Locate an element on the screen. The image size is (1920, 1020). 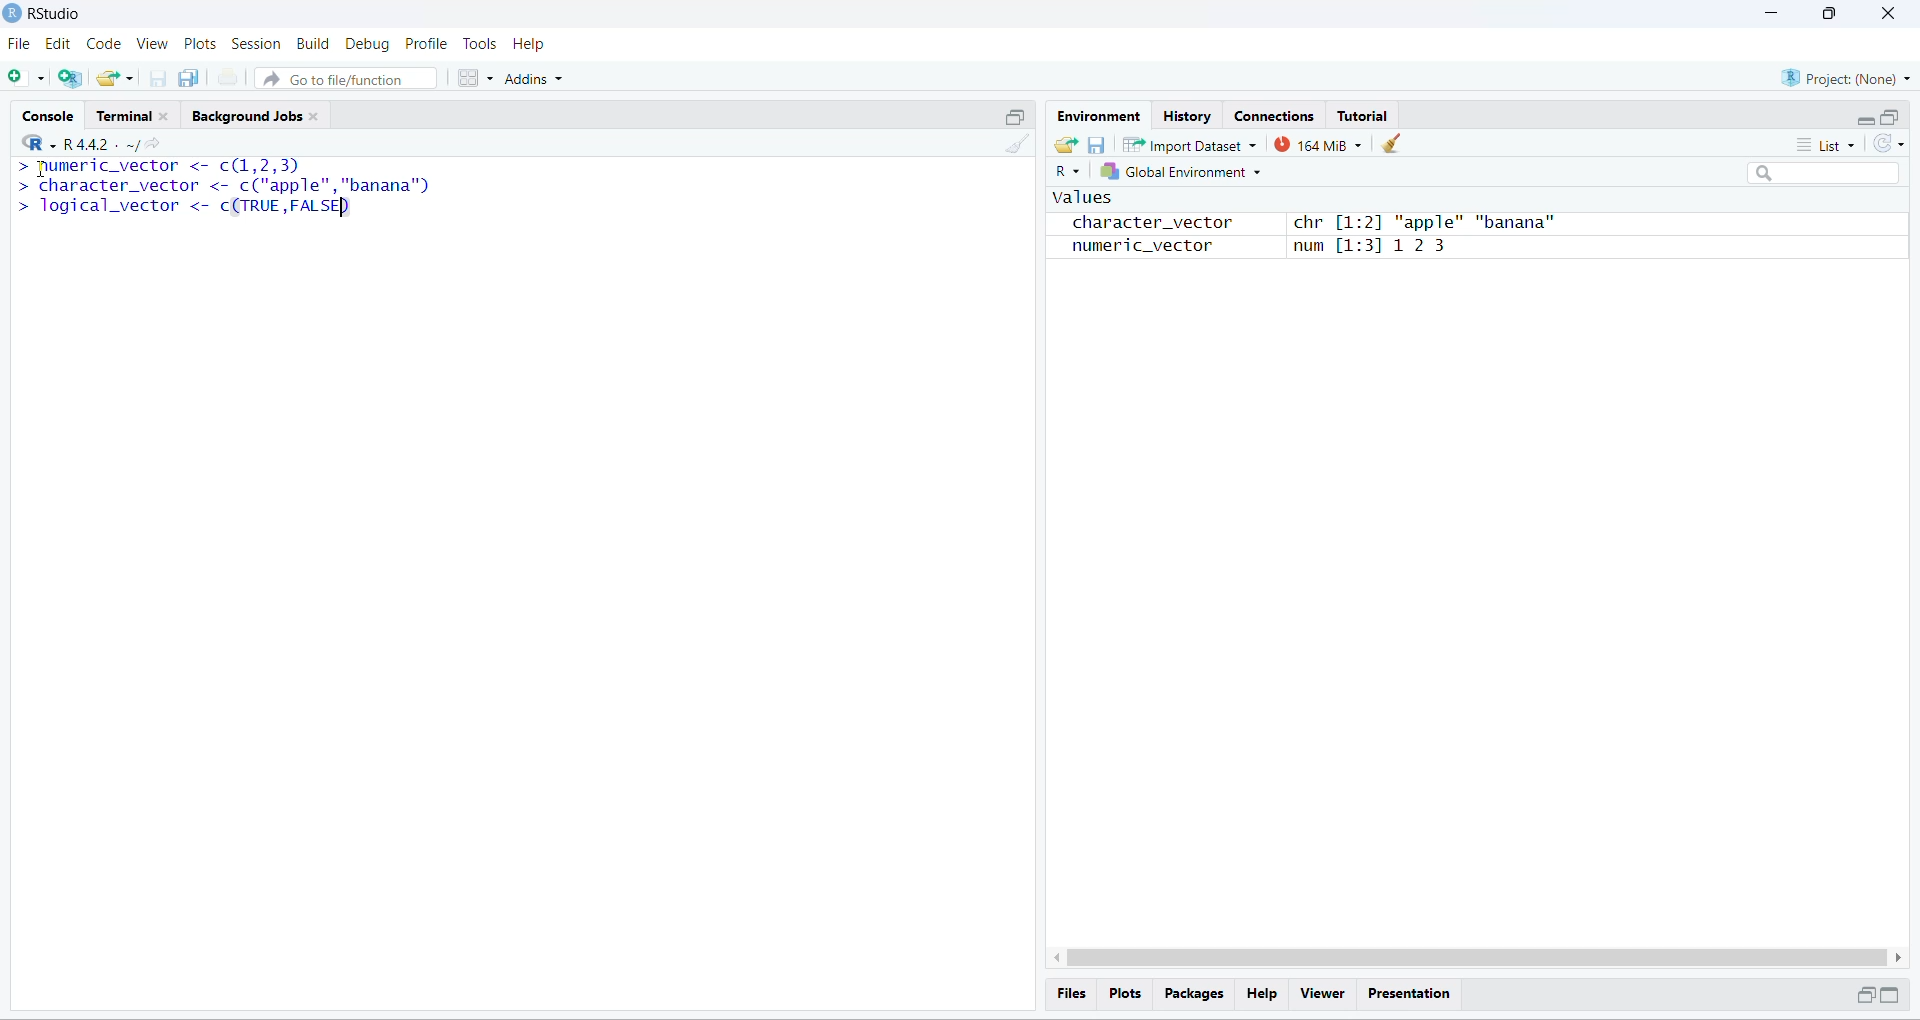
minimize is located at coordinates (1862, 995).